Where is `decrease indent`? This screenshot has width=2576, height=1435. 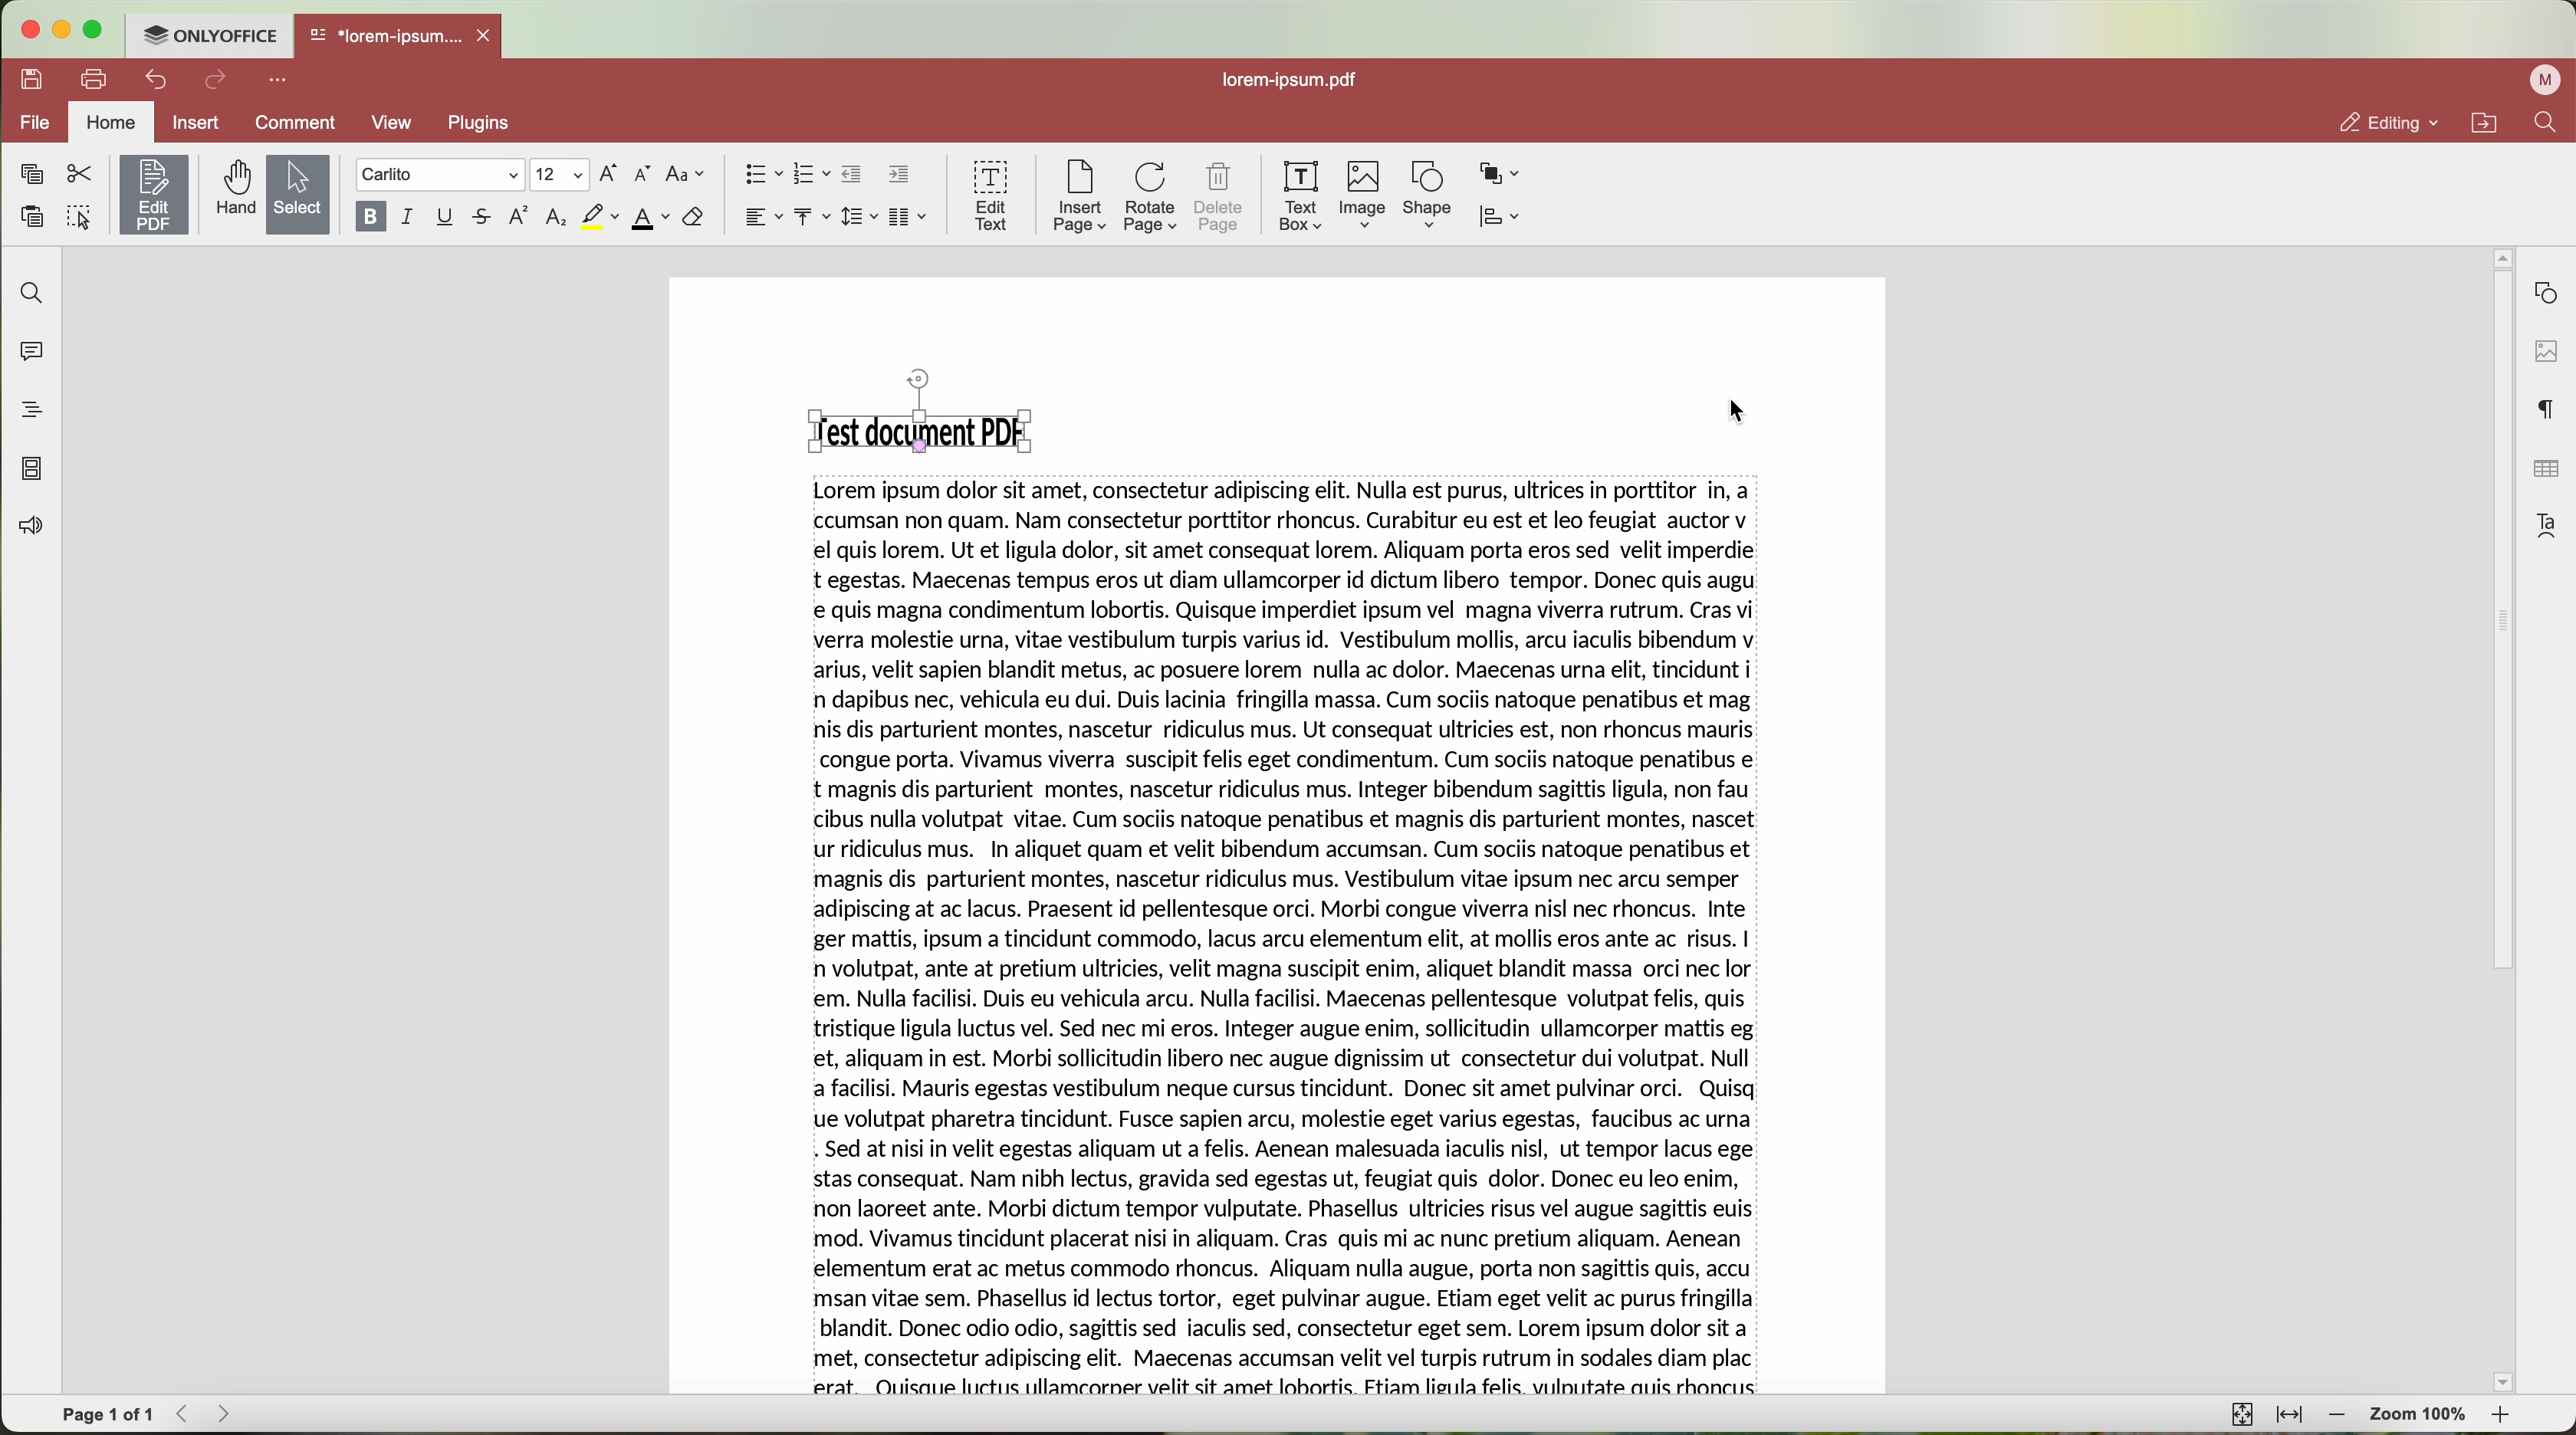 decrease indent is located at coordinates (855, 175).